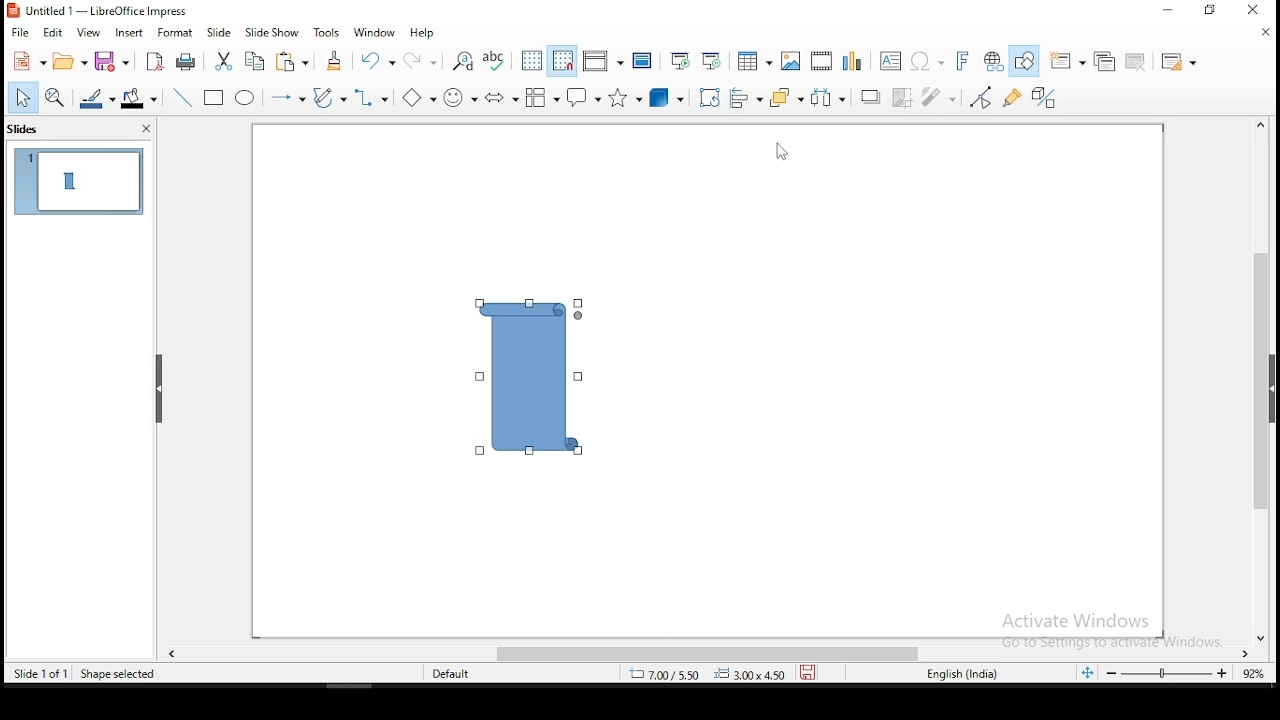 This screenshot has width=1280, height=720. What do you see at coordinates (666, 98) in the screenshot?
I see `3D objects` at bounding box center [666, 98].